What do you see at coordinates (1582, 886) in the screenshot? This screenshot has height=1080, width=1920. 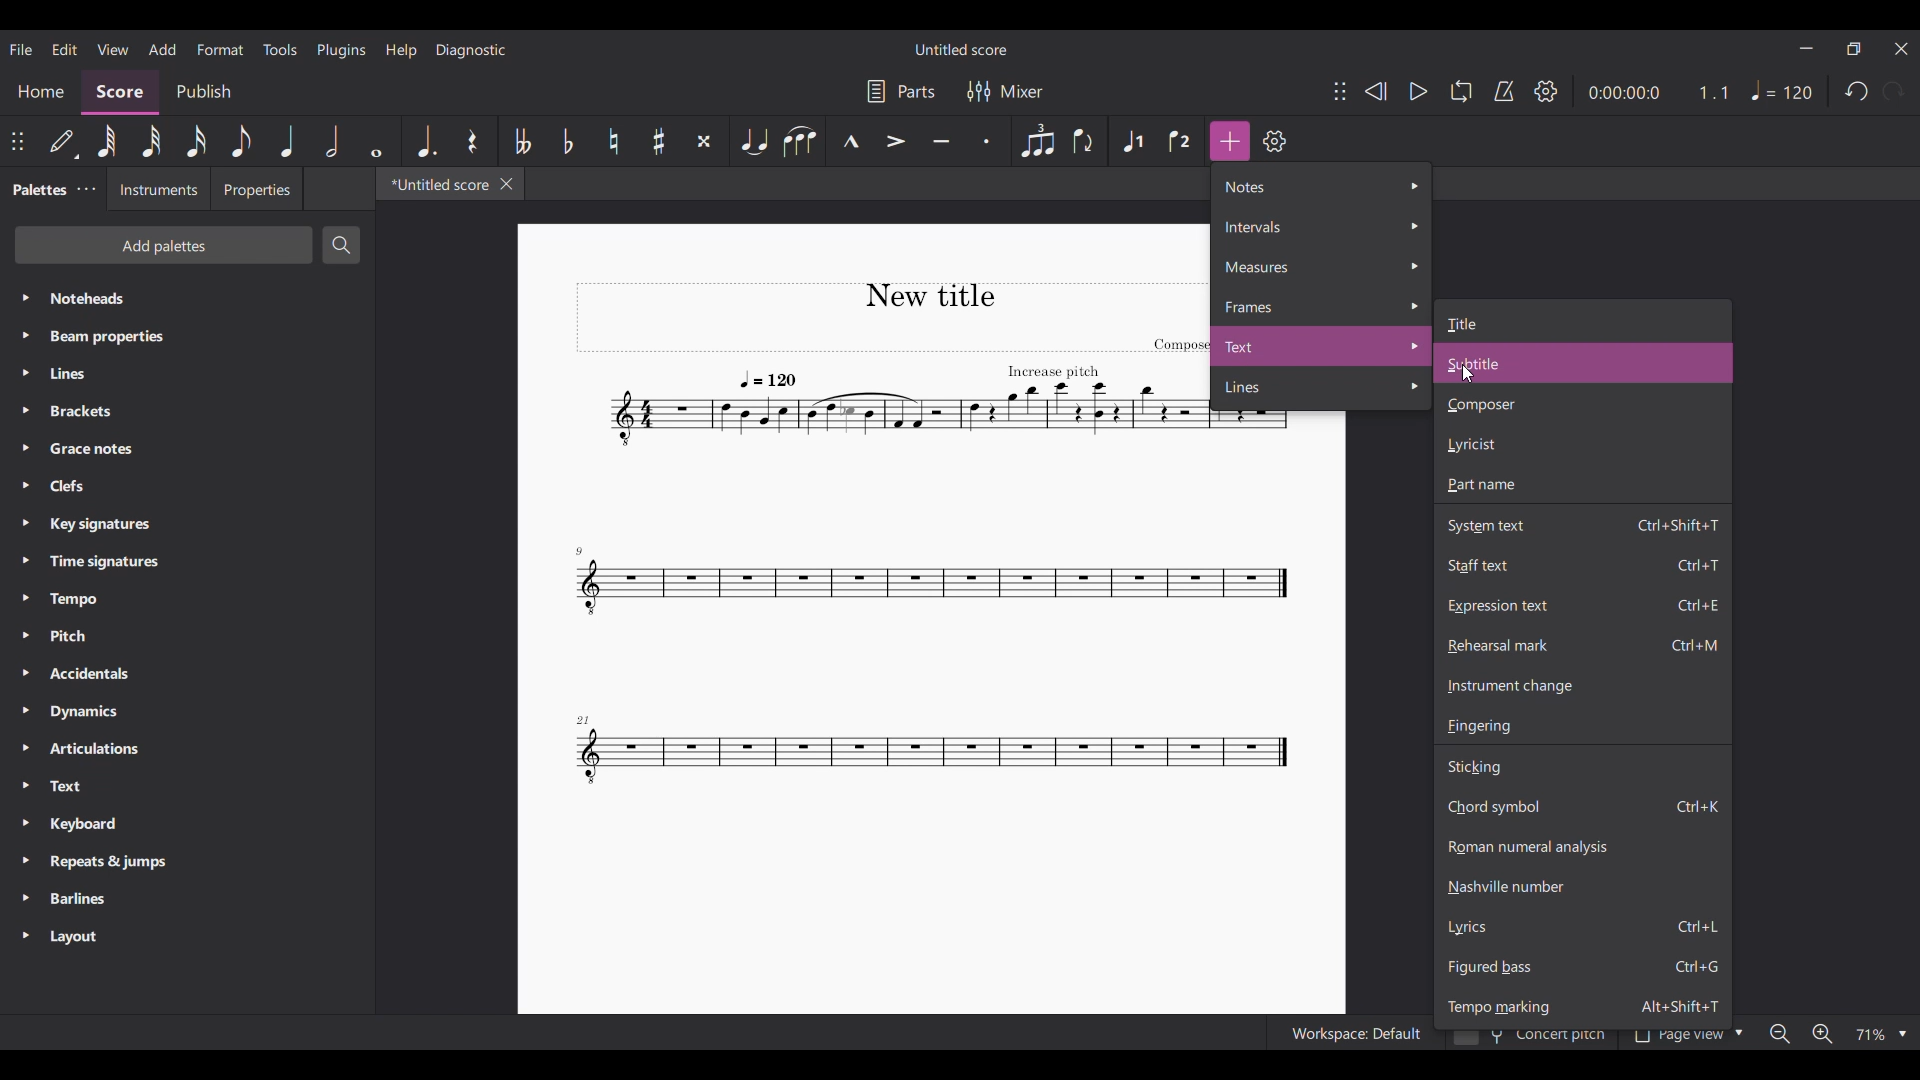 I see `Nashville number` at bounding box center [1582, 886].